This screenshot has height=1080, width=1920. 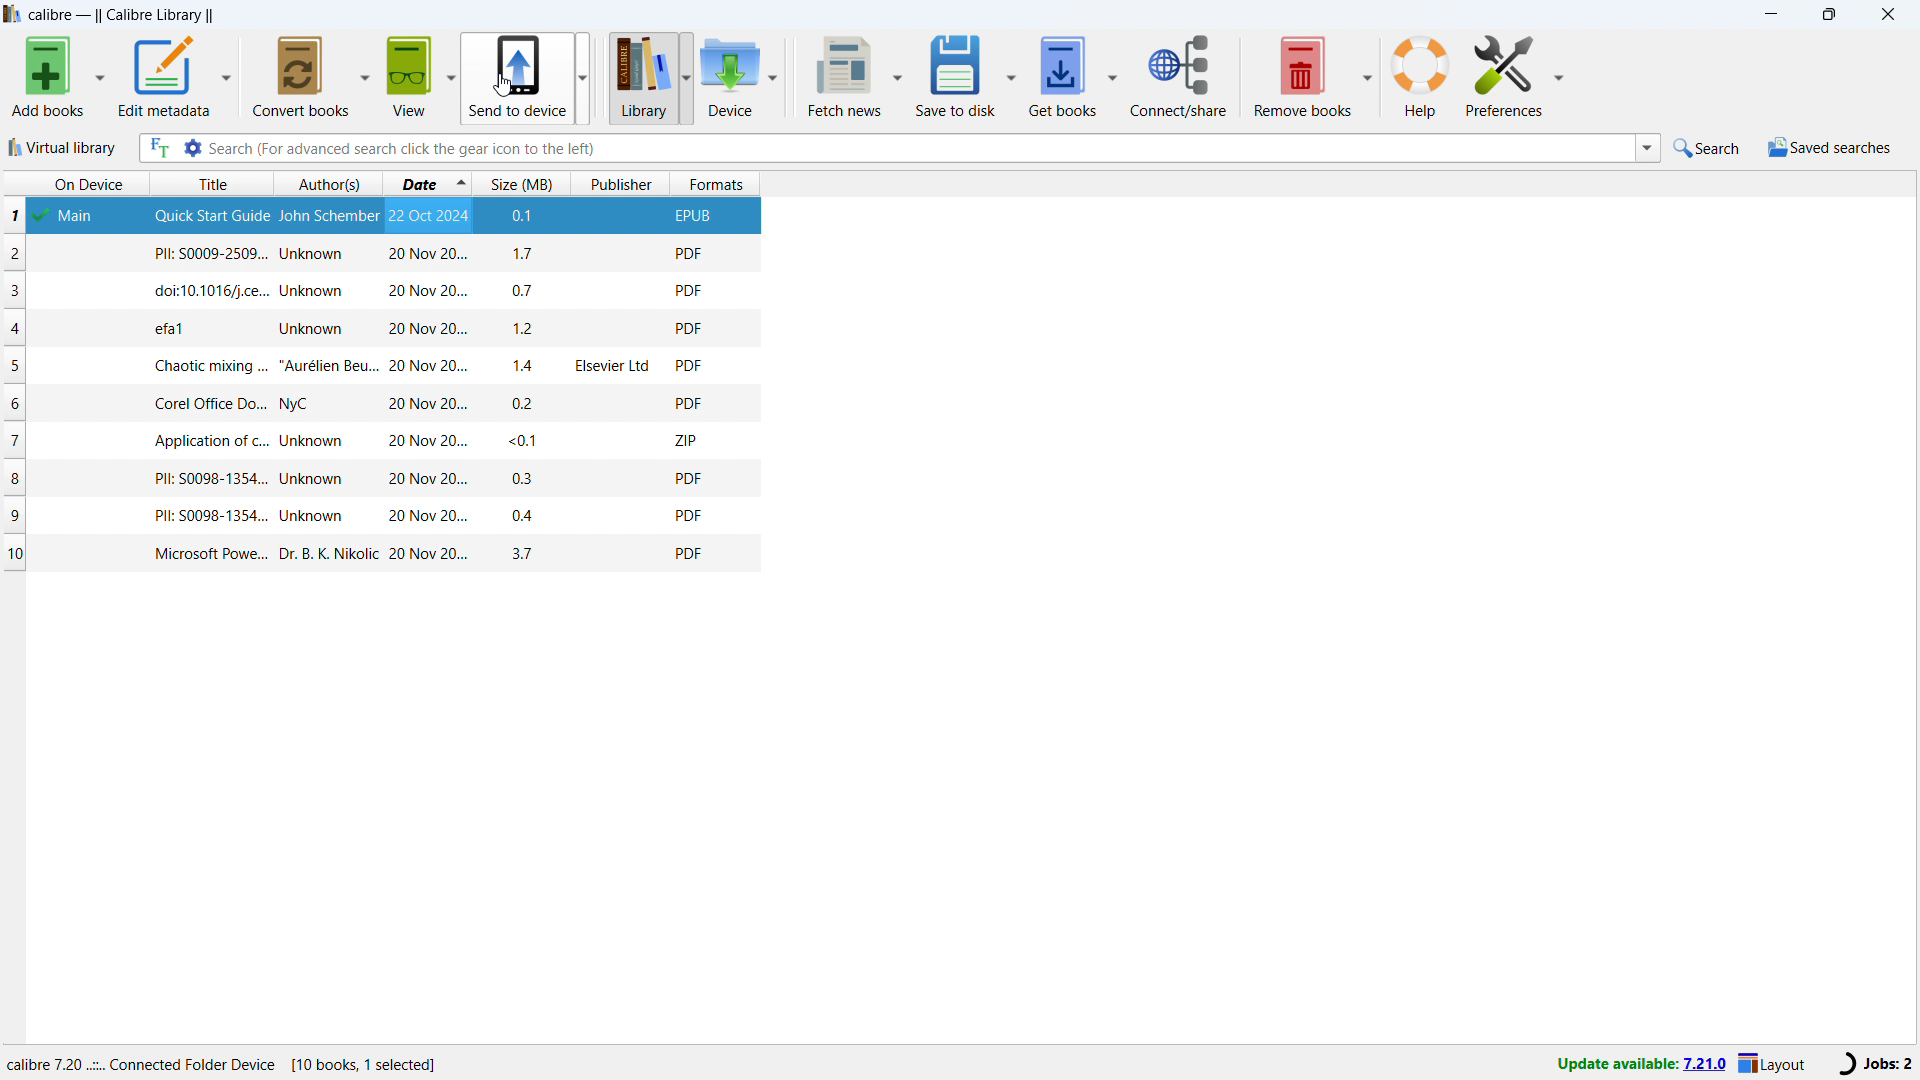 What do you see at coordinates (166, 76) in the screenshot?
I see `edit metadata options` at bounding box center [166, 76].